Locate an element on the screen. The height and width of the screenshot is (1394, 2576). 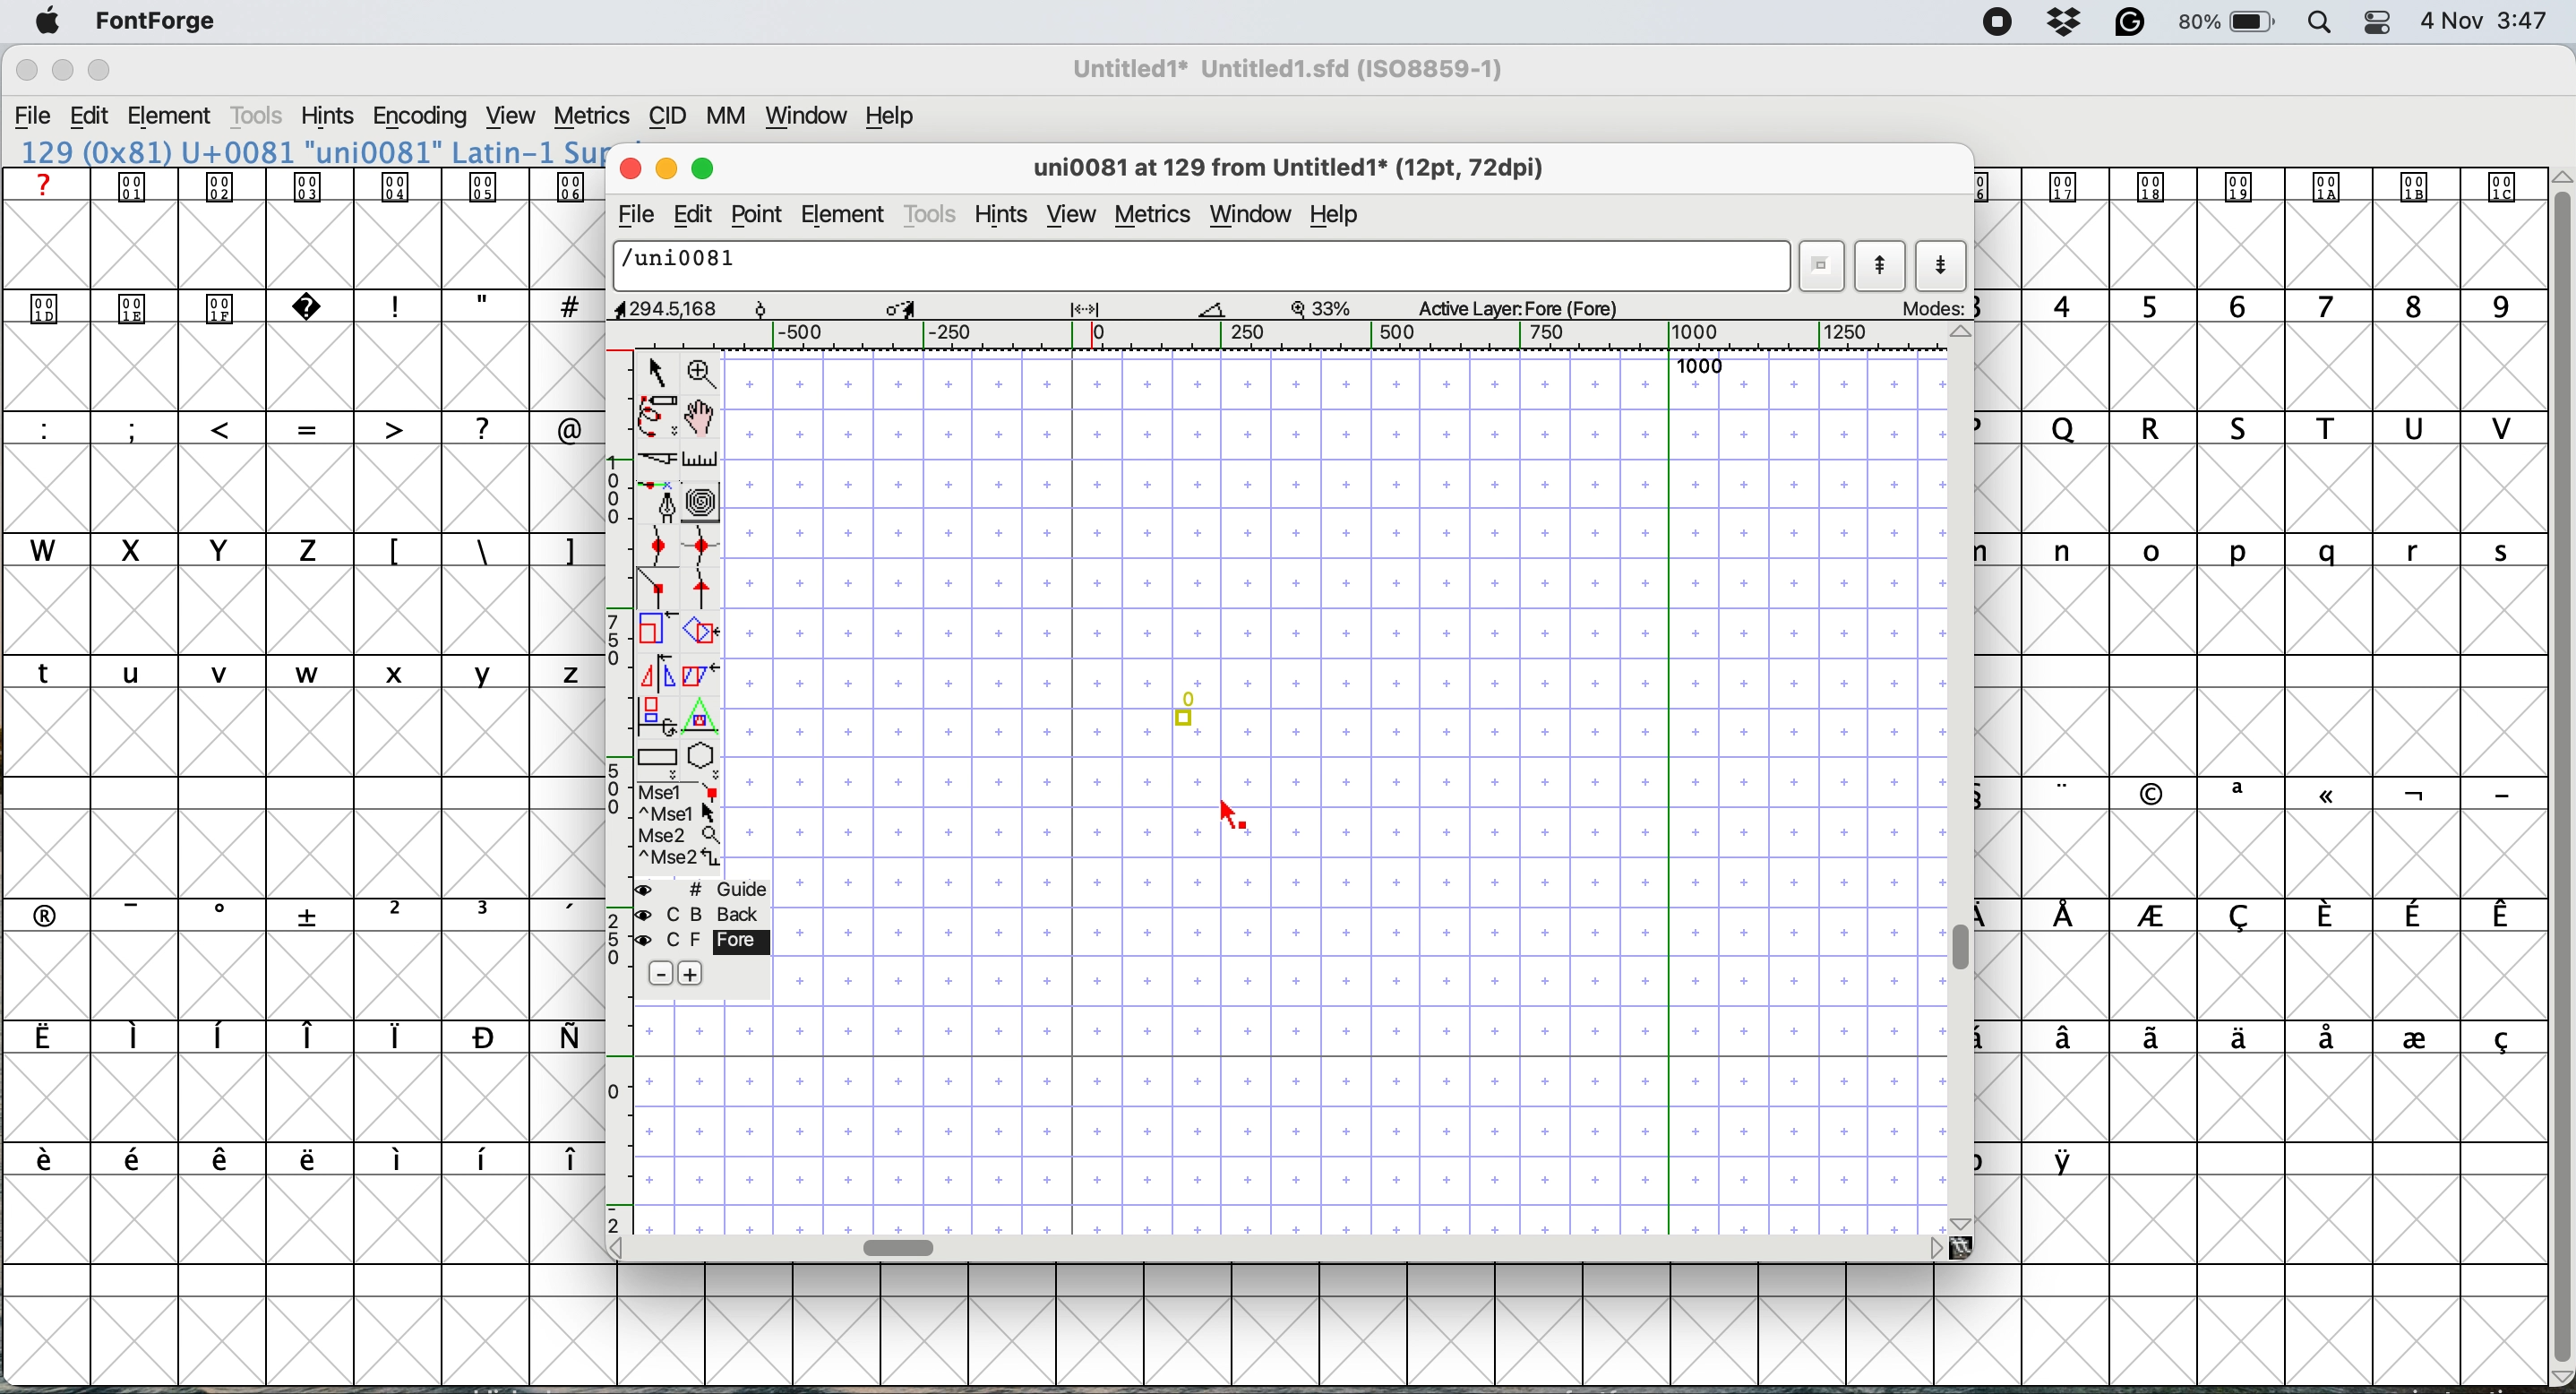
zoom is located at coordinates (707, 373).